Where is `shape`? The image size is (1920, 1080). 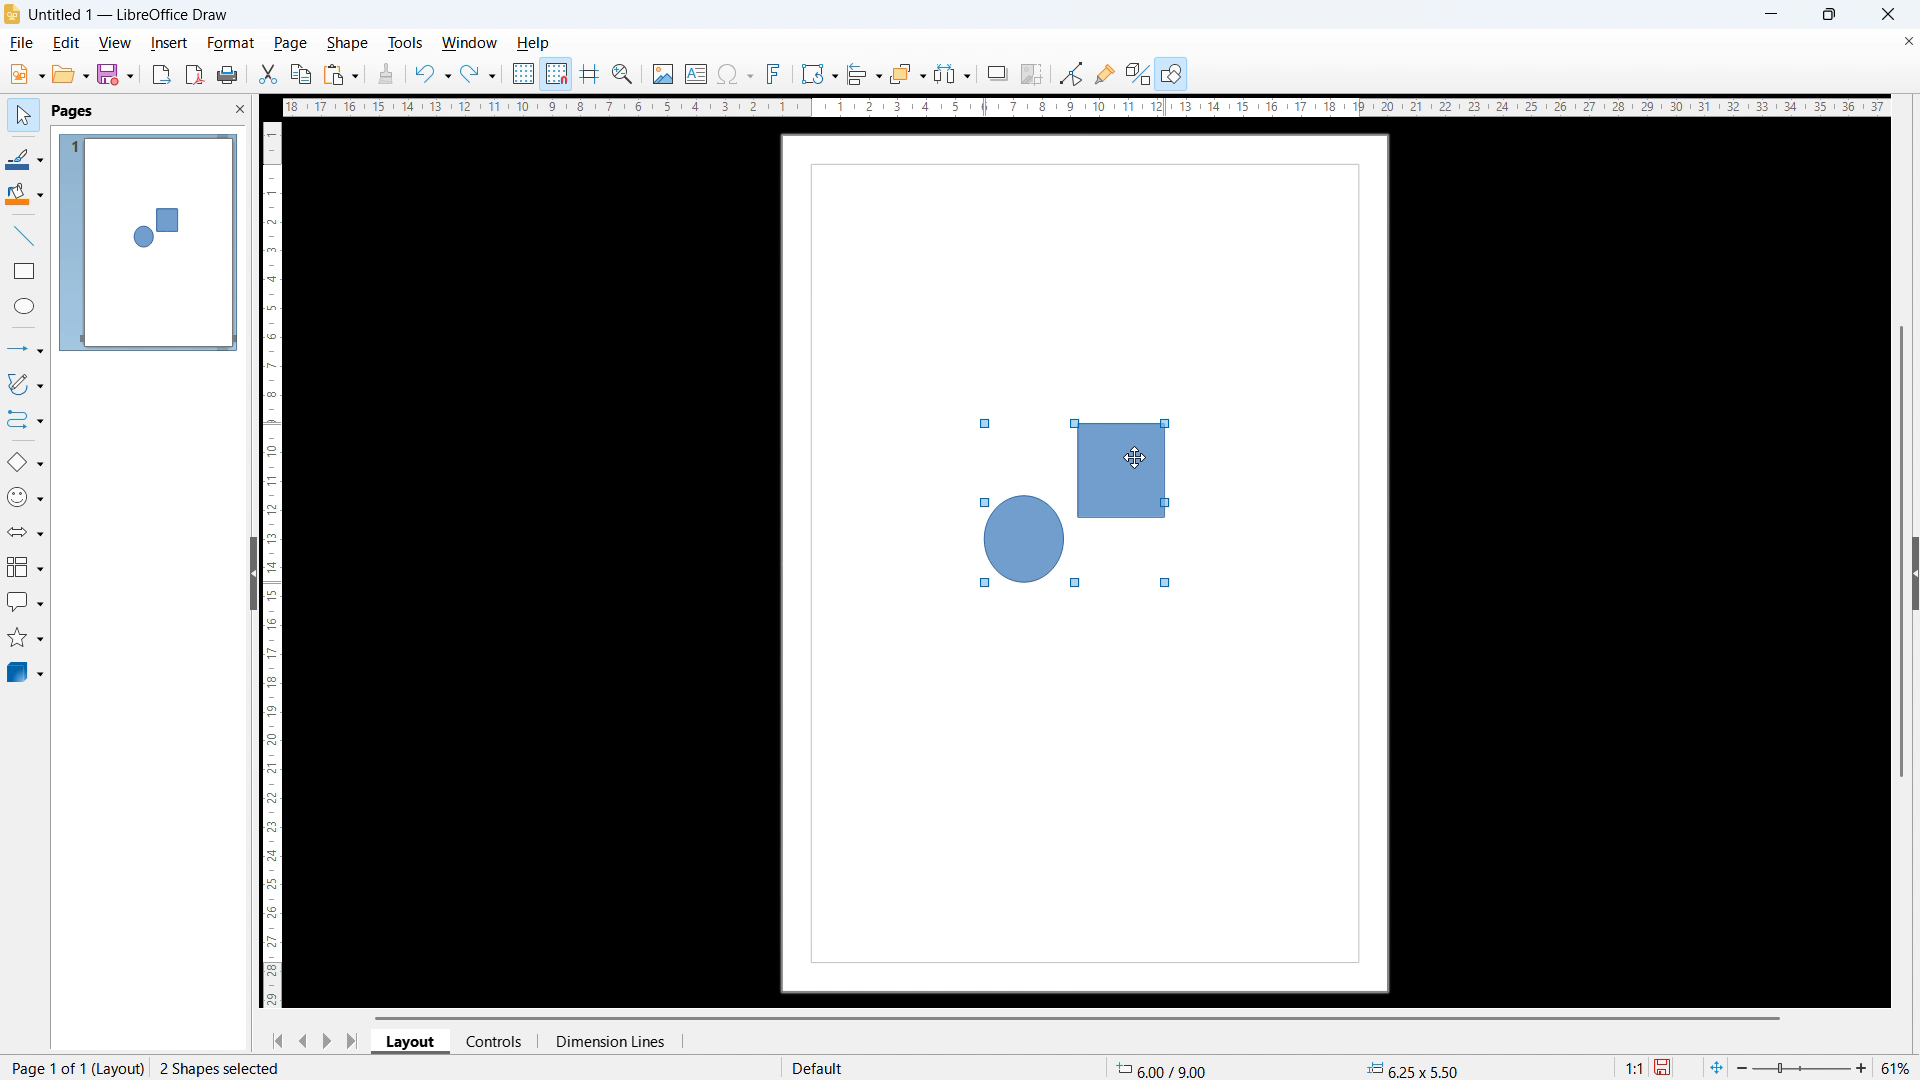 shape is located at coordinates (348, 43).